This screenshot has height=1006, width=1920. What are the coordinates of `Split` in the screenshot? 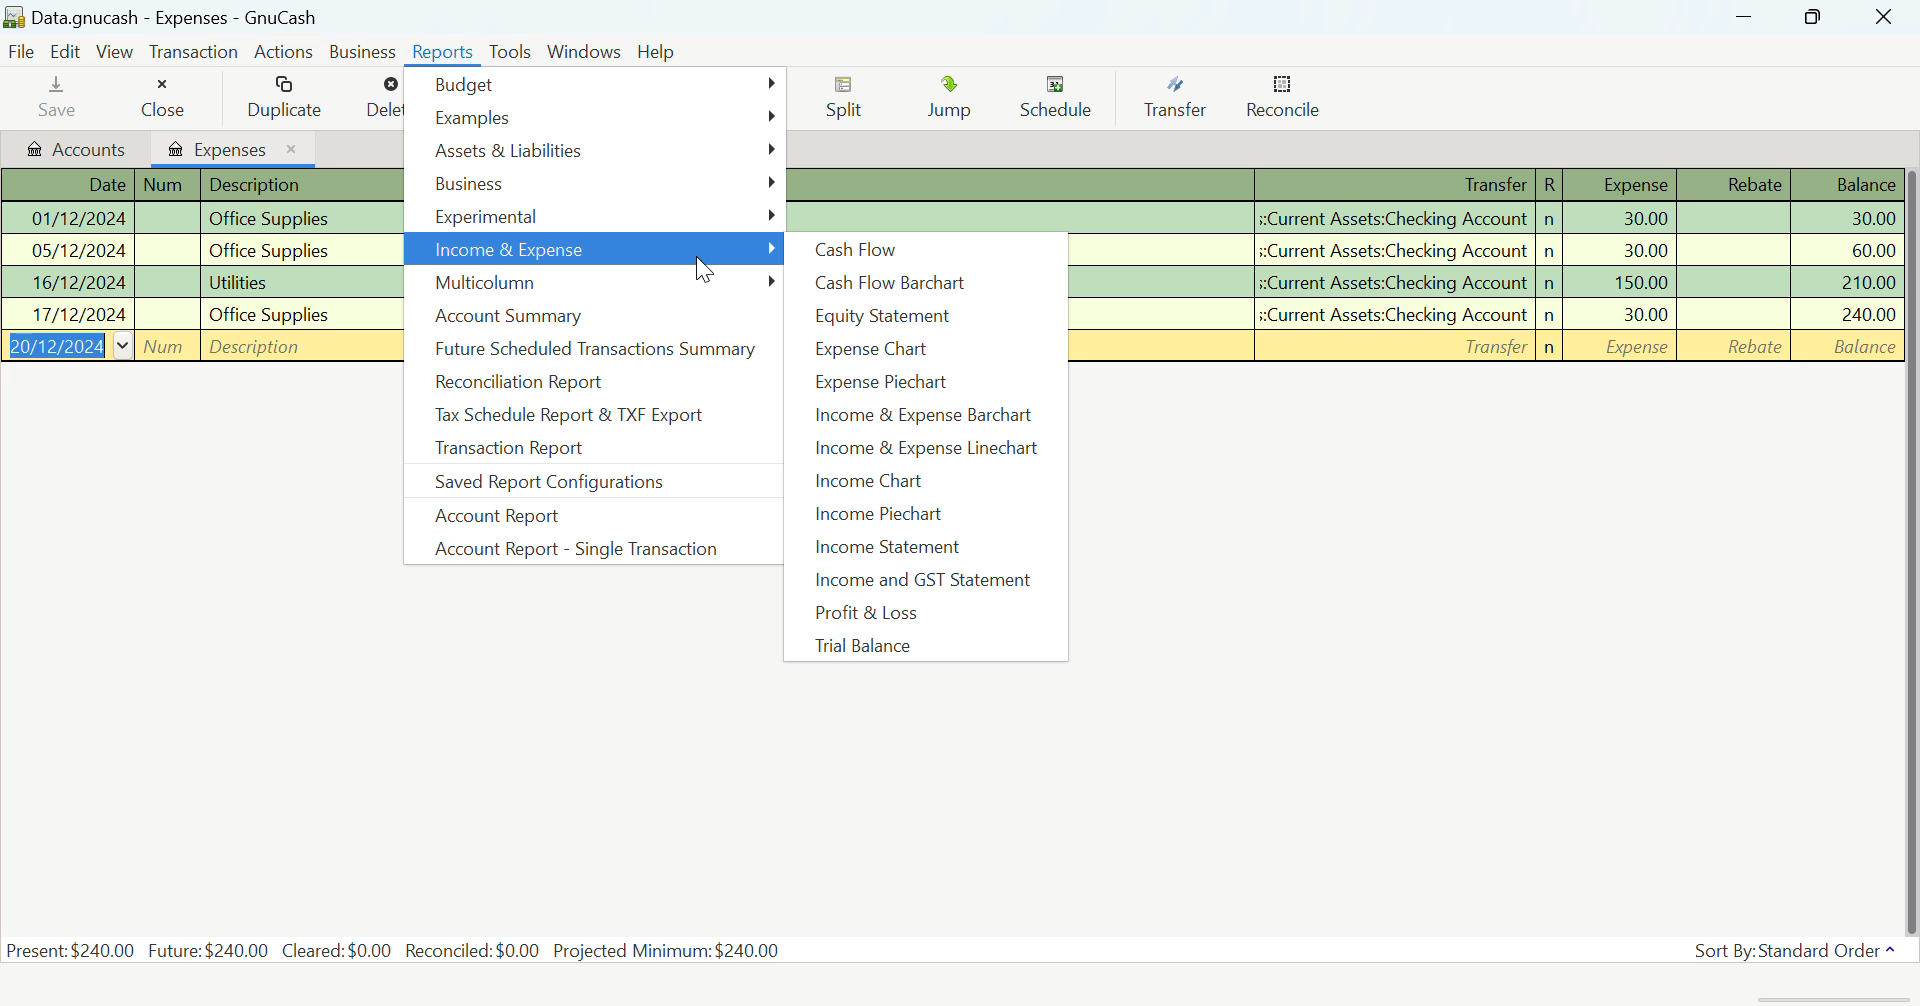 It's located at (848, 99).